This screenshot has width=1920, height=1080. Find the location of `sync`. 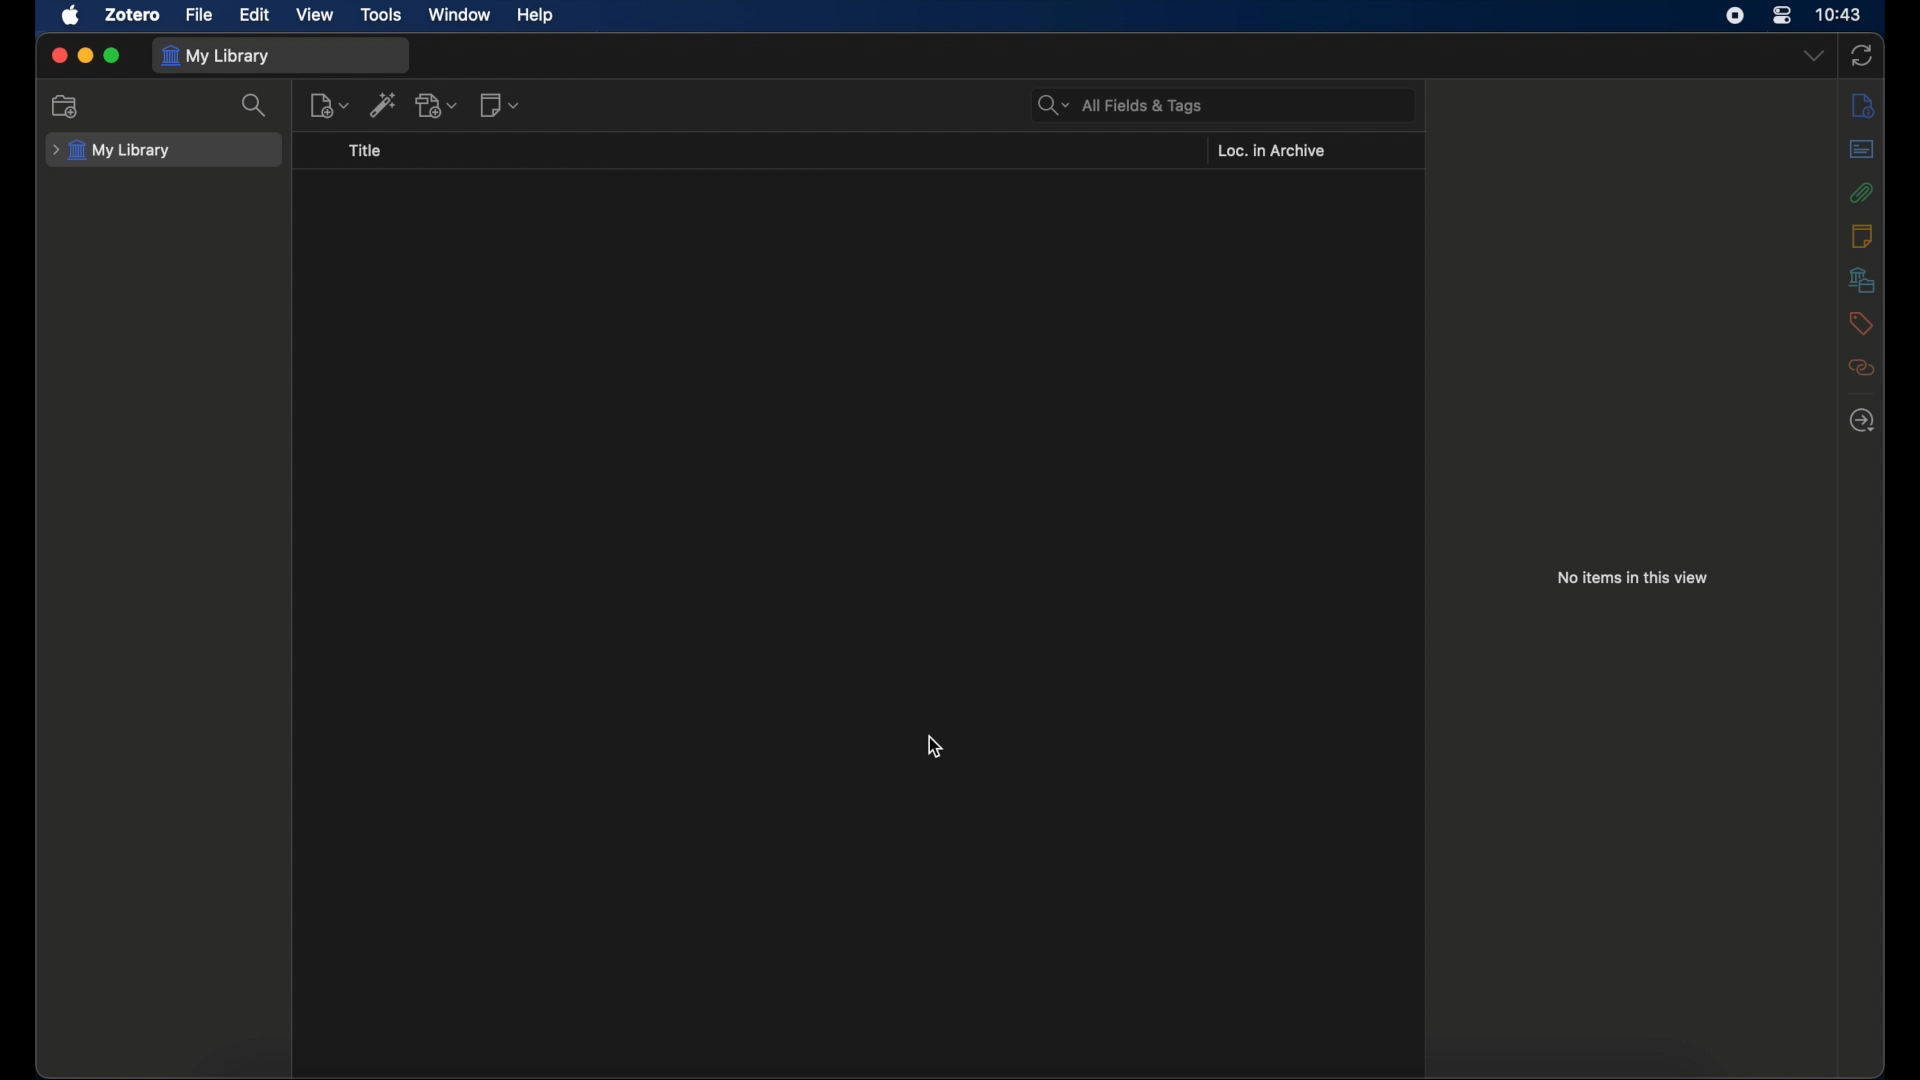

sync is located at coordinates (1861, 55).